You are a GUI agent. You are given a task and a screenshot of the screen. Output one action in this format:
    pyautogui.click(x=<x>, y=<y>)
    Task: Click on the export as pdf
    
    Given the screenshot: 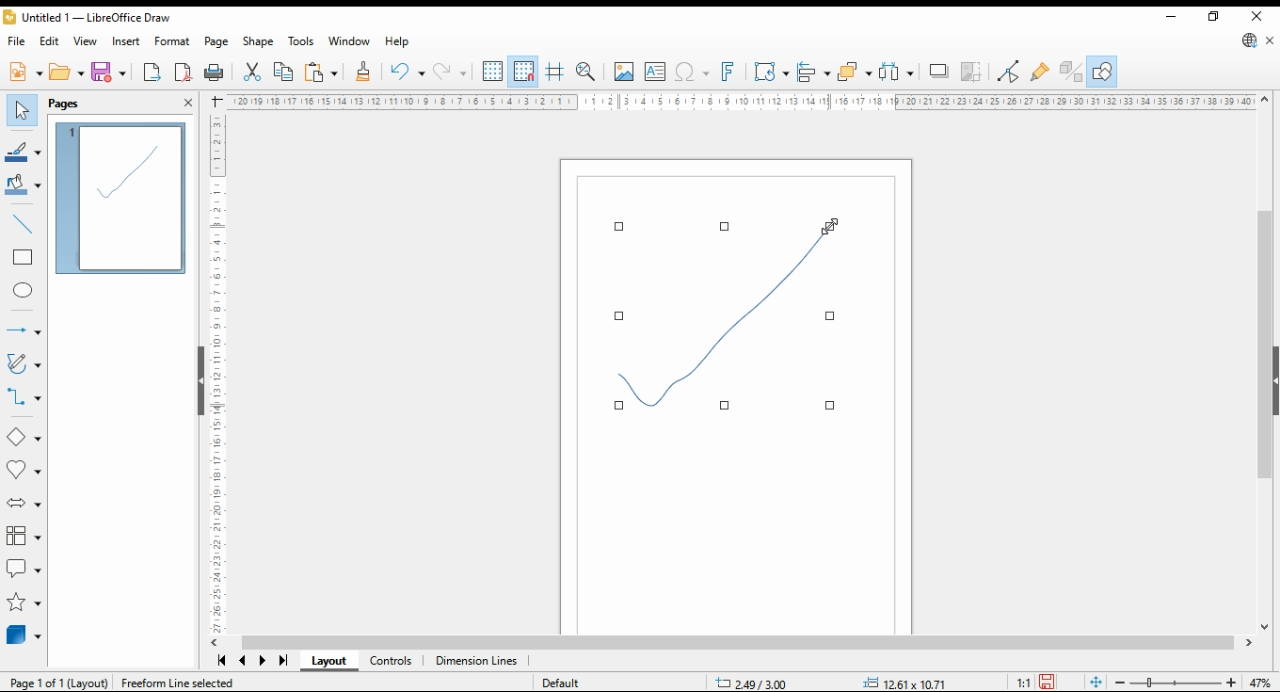 What is the action you would take?
    pyautogui.click(x=183, y=73)
    